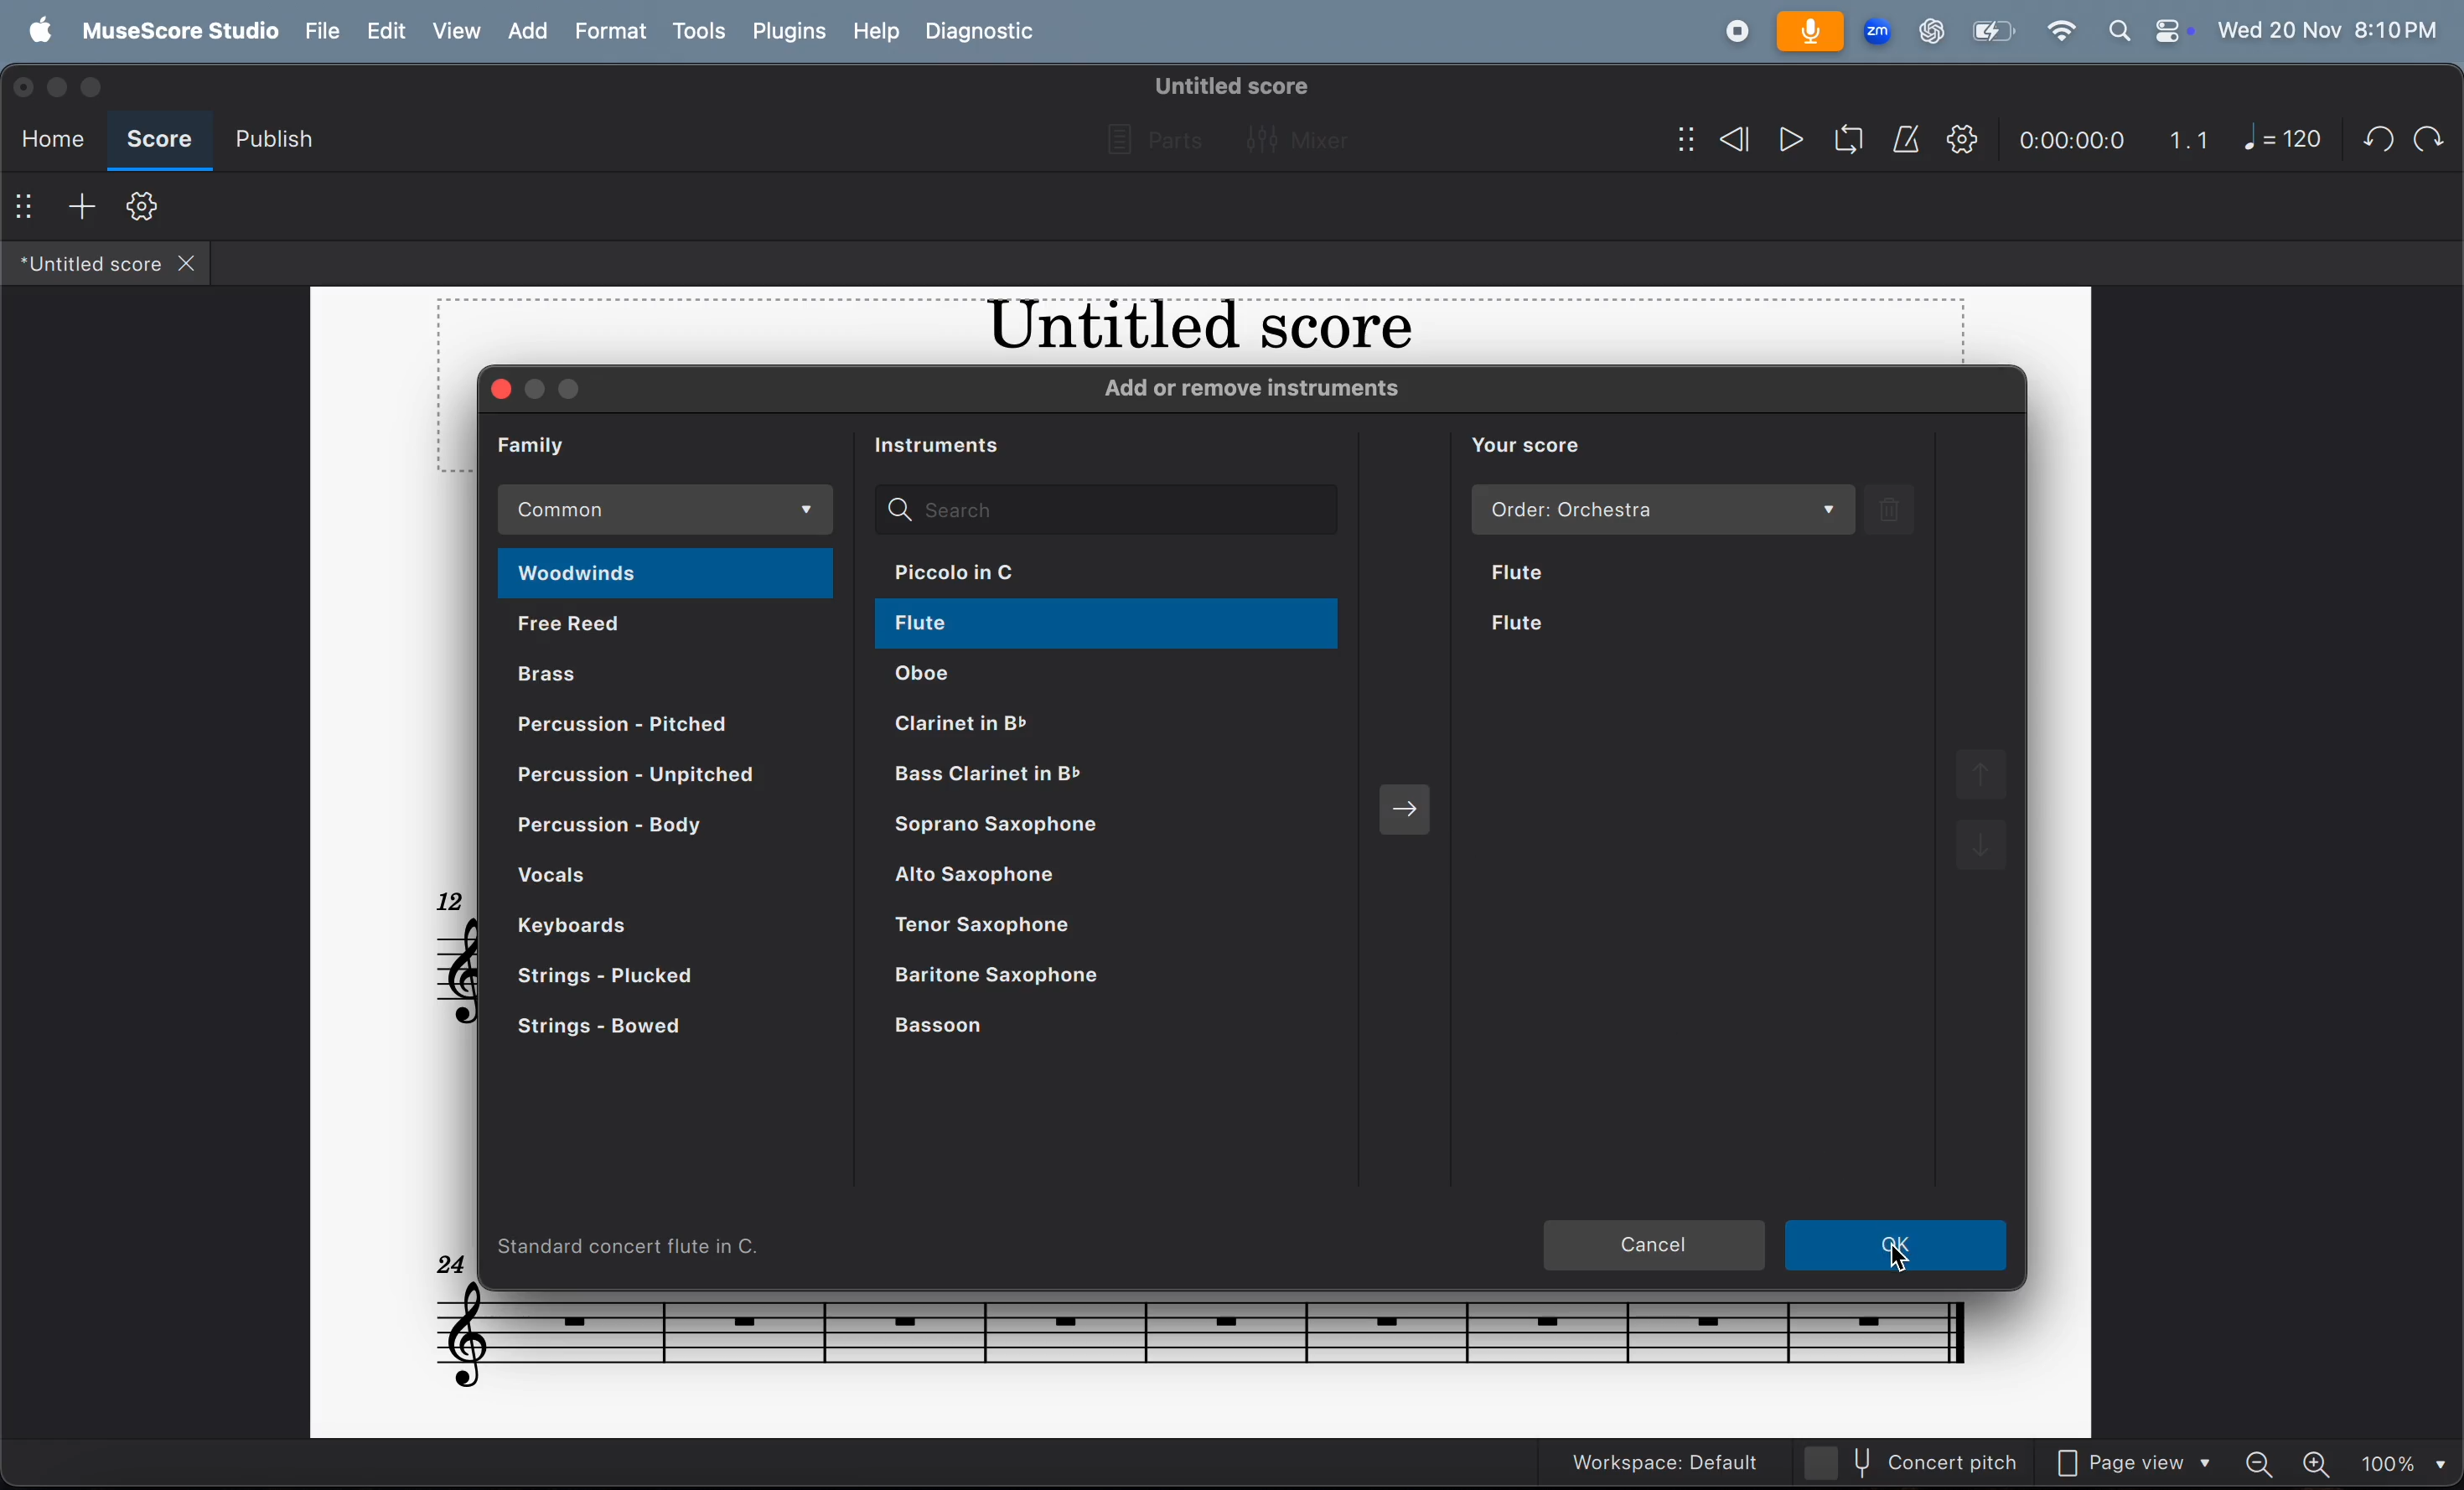 The image size is (2464, 1490). I want to click on family, so click(547, 443).